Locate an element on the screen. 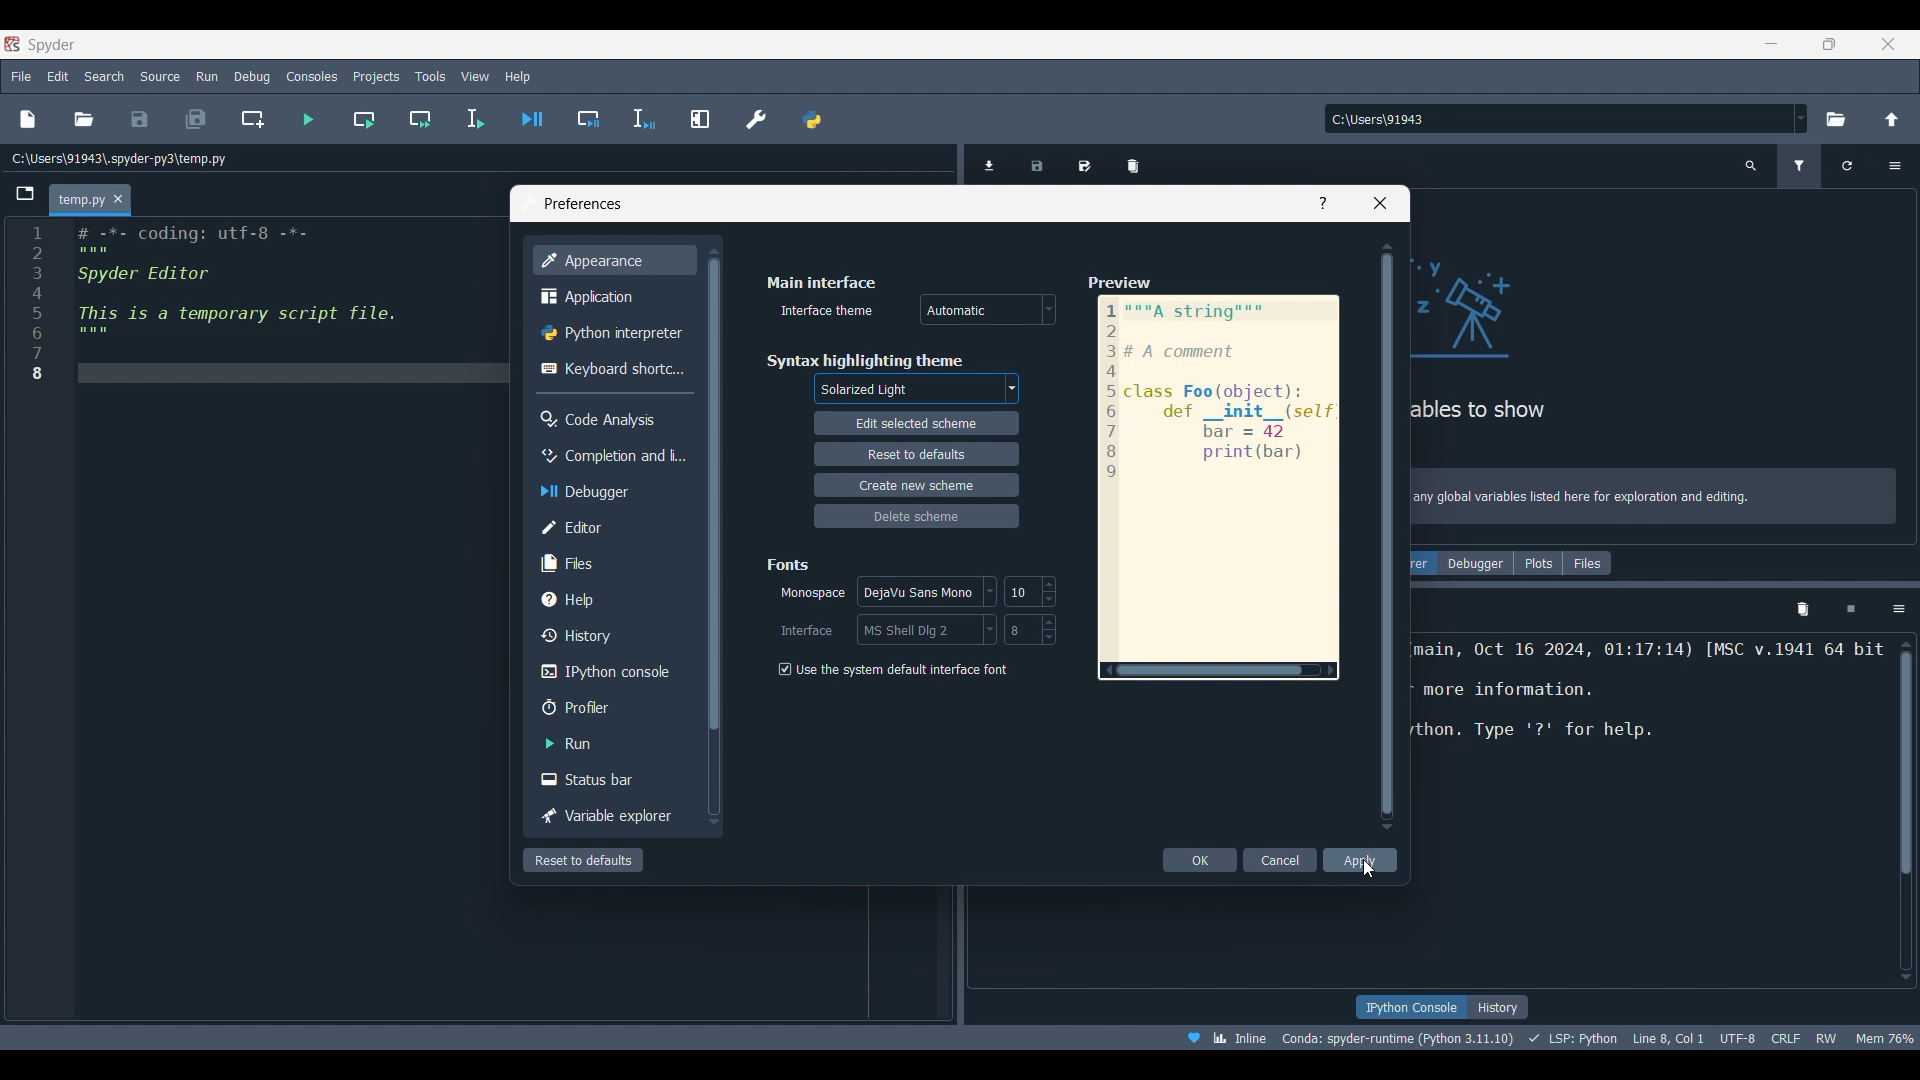  Cancel is located at coordinates (1280, 860).